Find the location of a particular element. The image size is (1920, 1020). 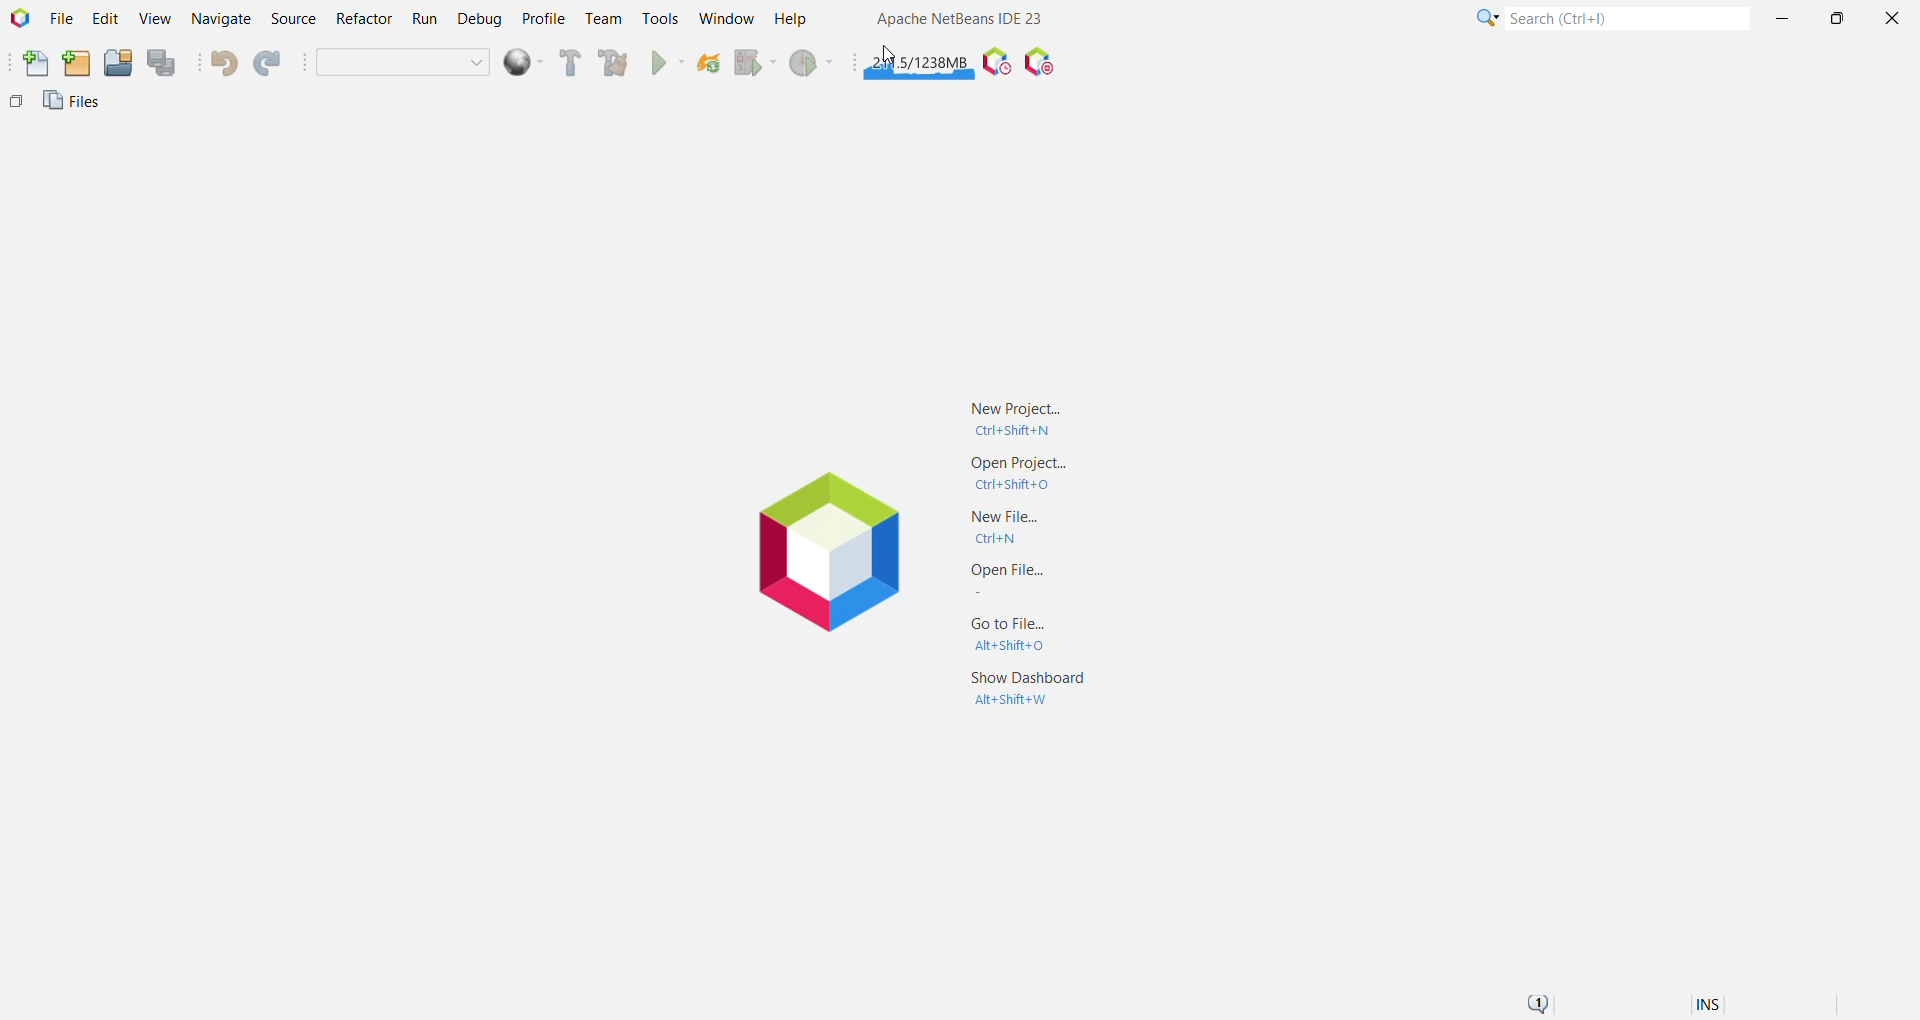

Open Project is located at coordinates (1019, 471).